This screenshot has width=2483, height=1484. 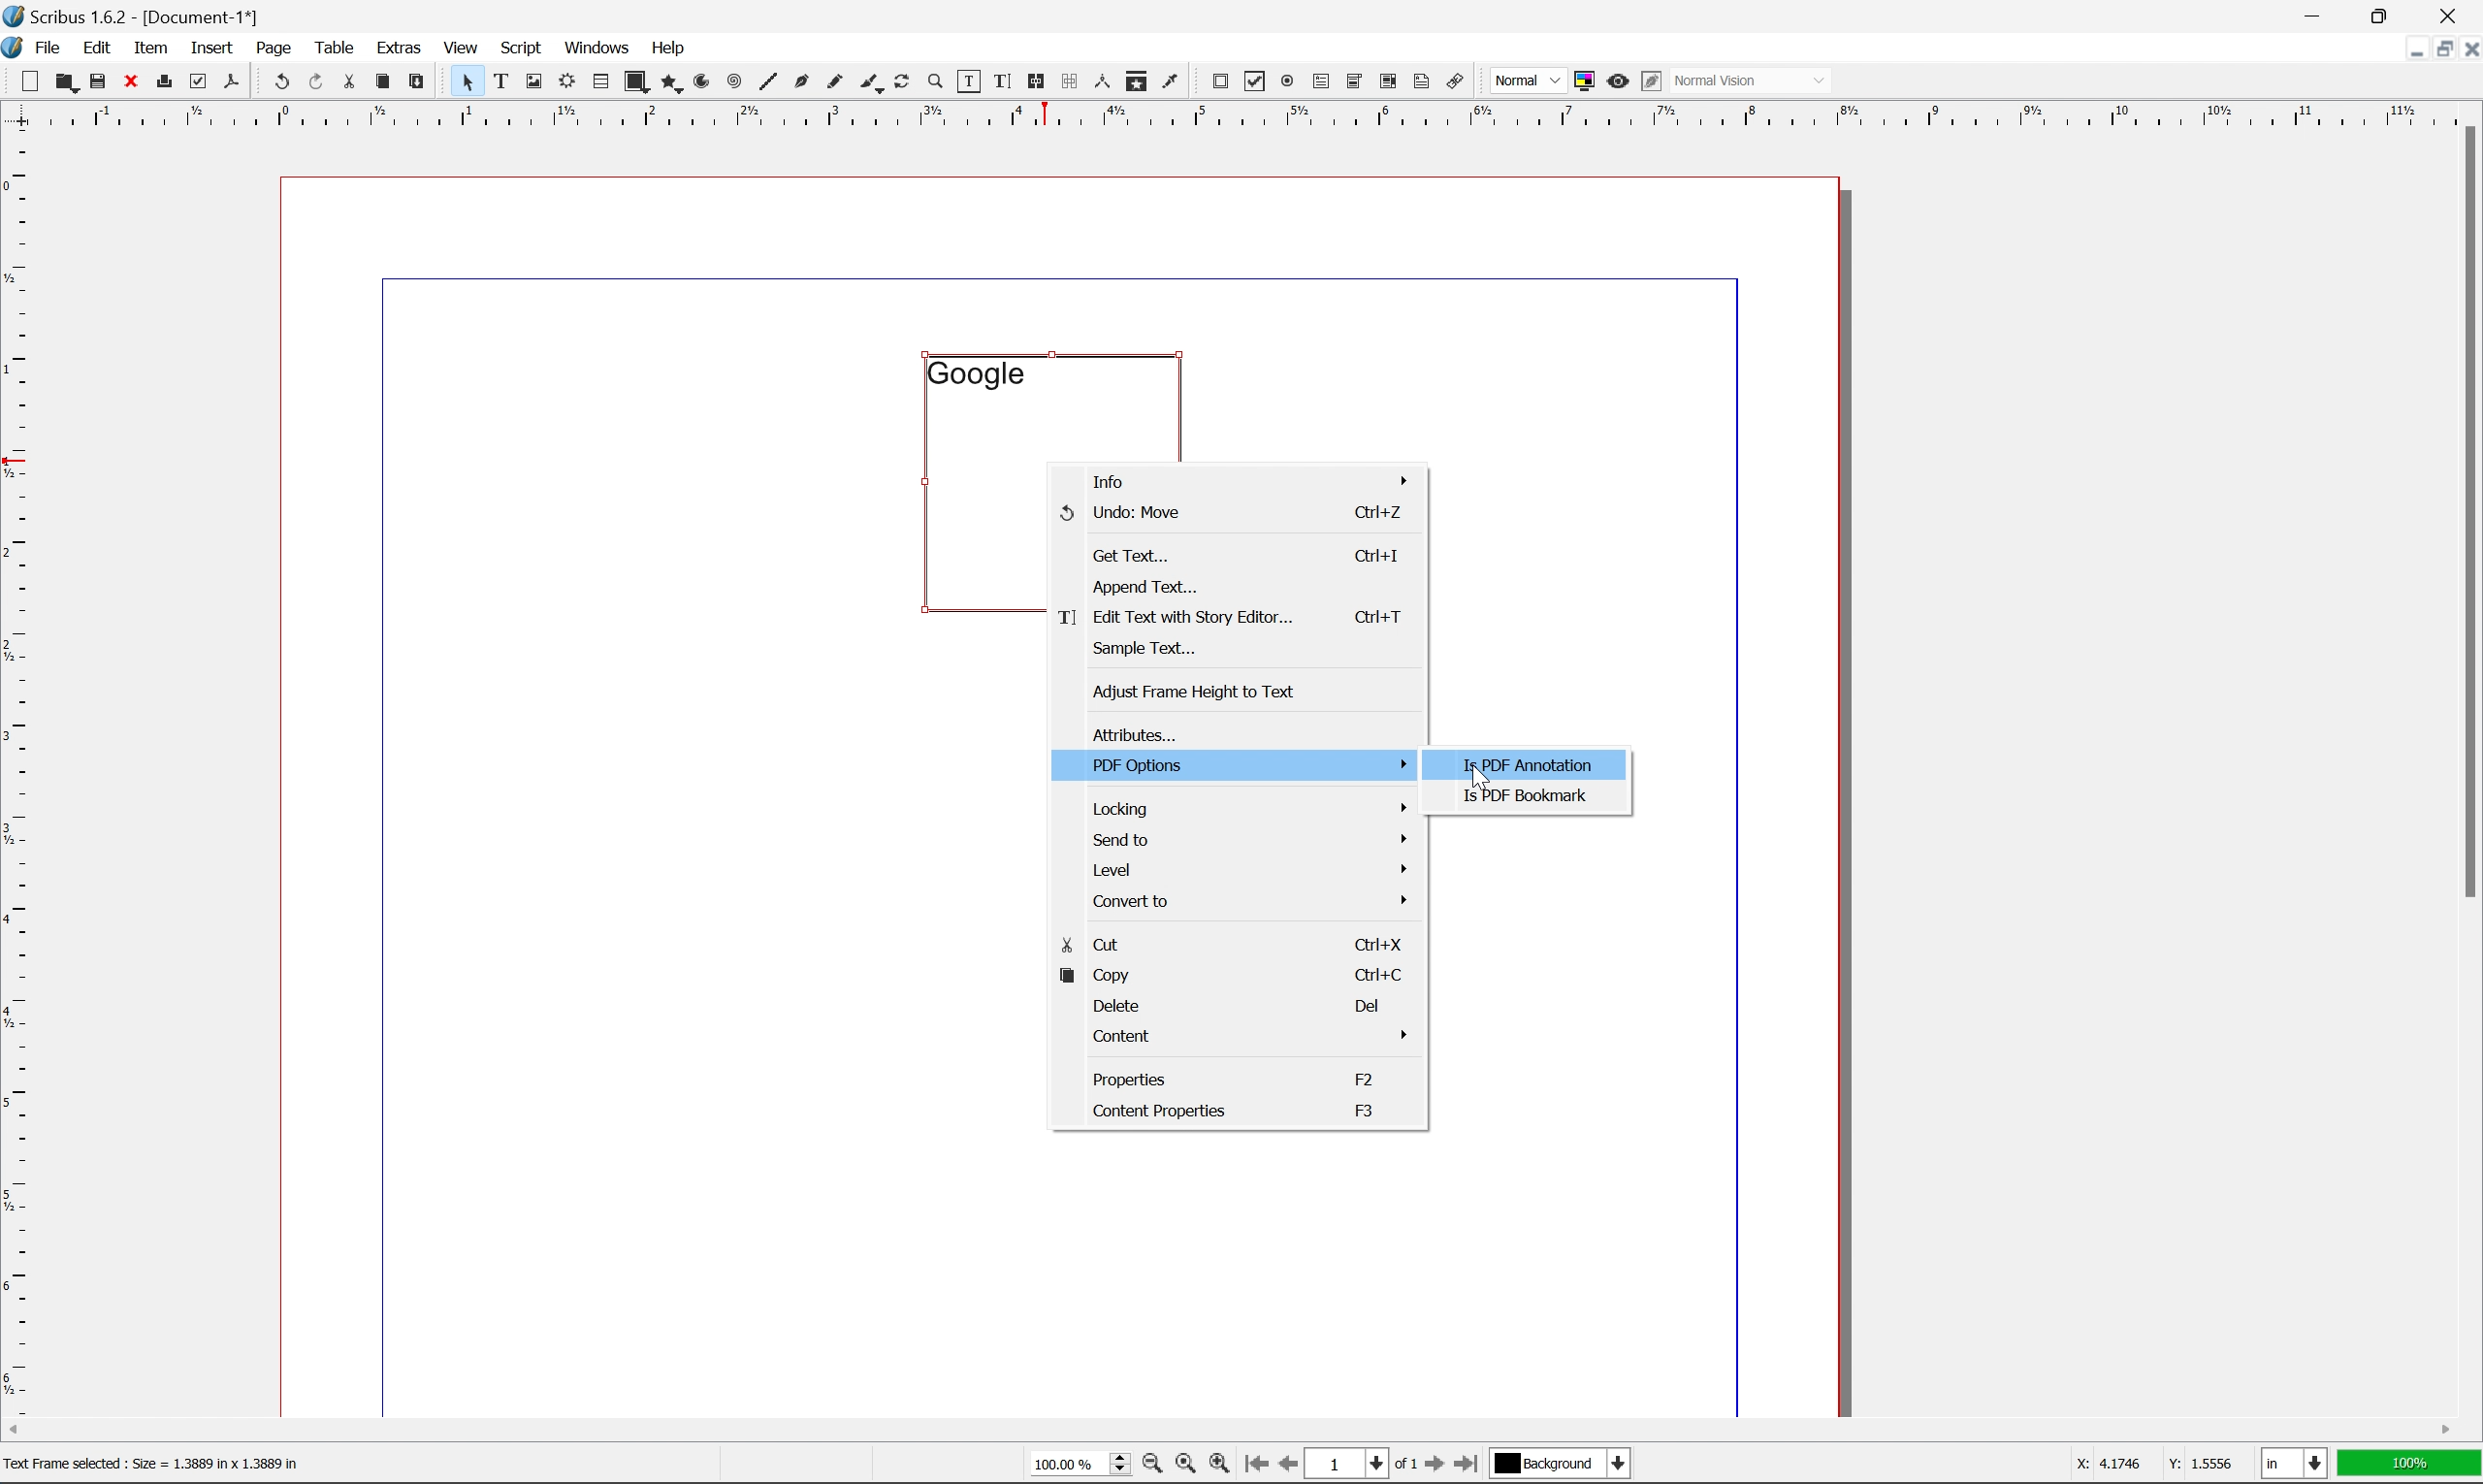 I want to click on zoom to 100%, so click(x=1184, y=1467).